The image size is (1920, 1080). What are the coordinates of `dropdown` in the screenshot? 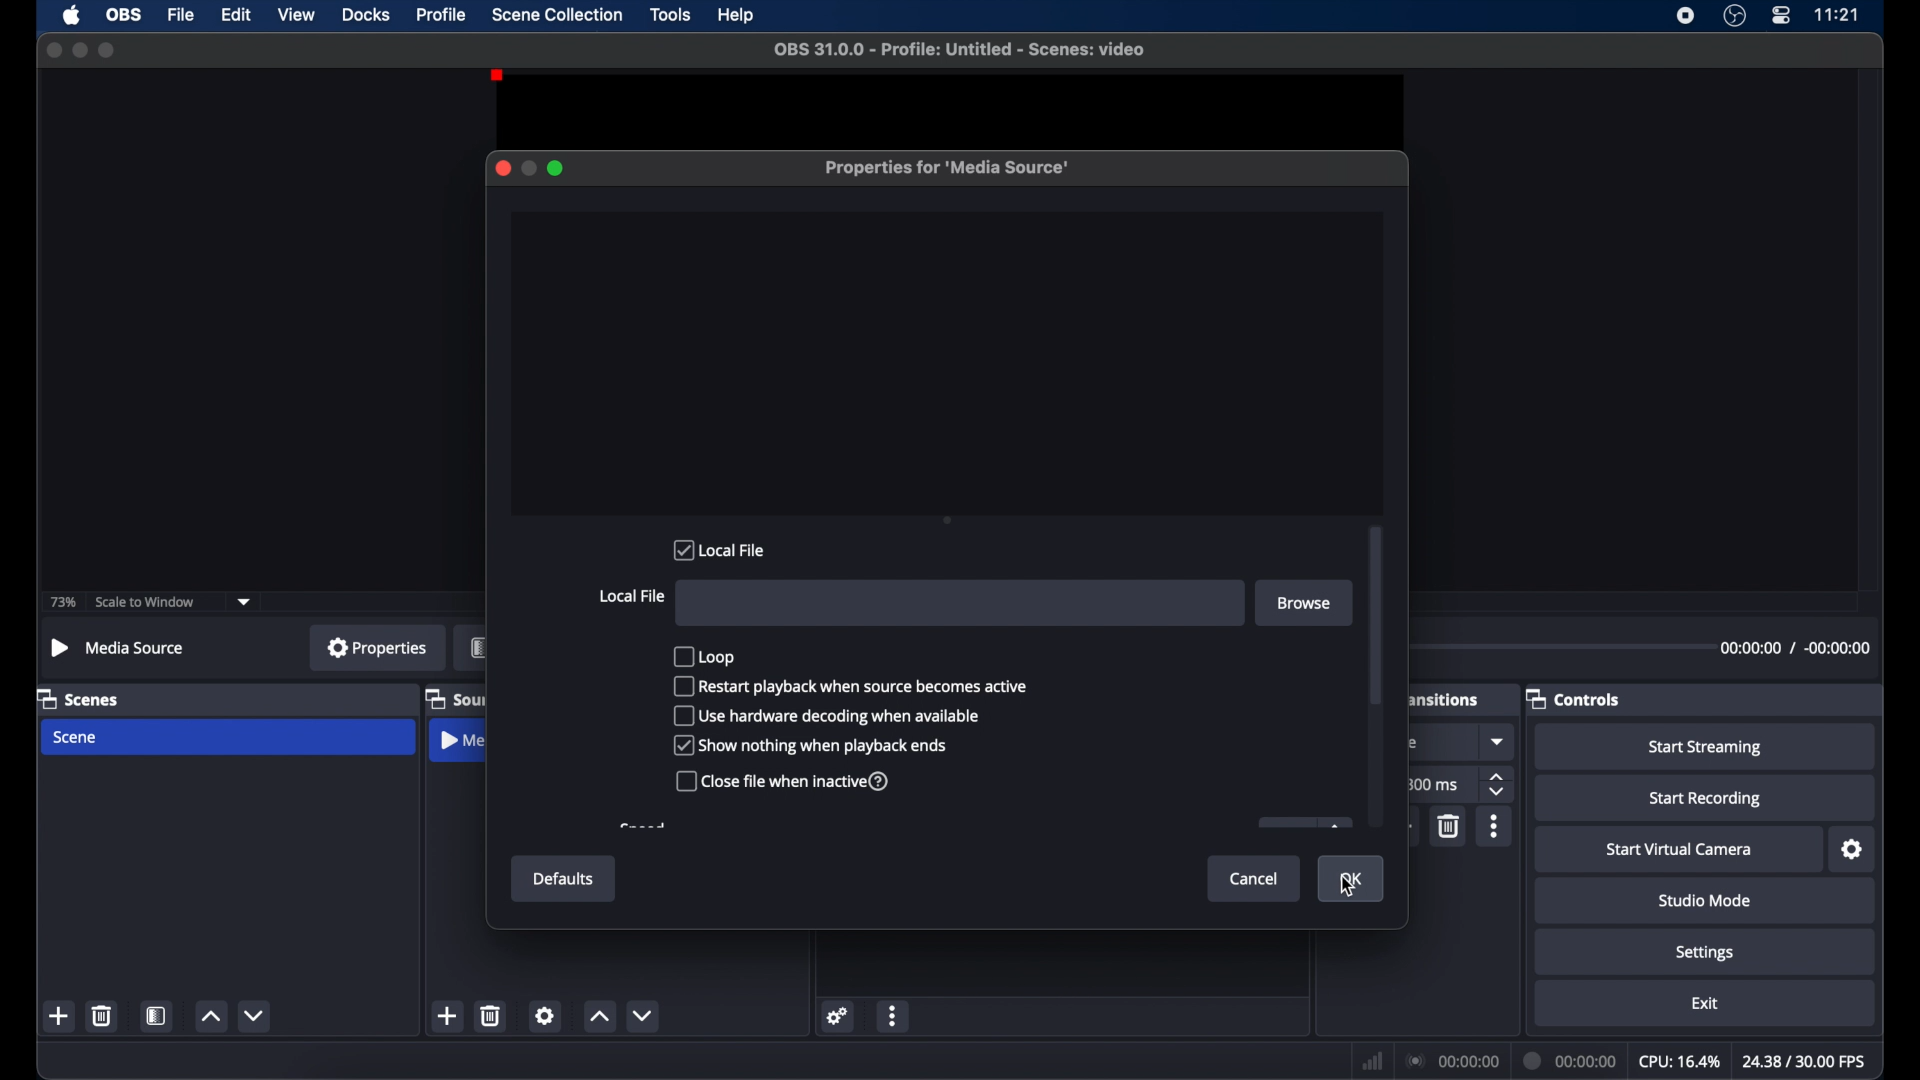 It's located at (244, 602).